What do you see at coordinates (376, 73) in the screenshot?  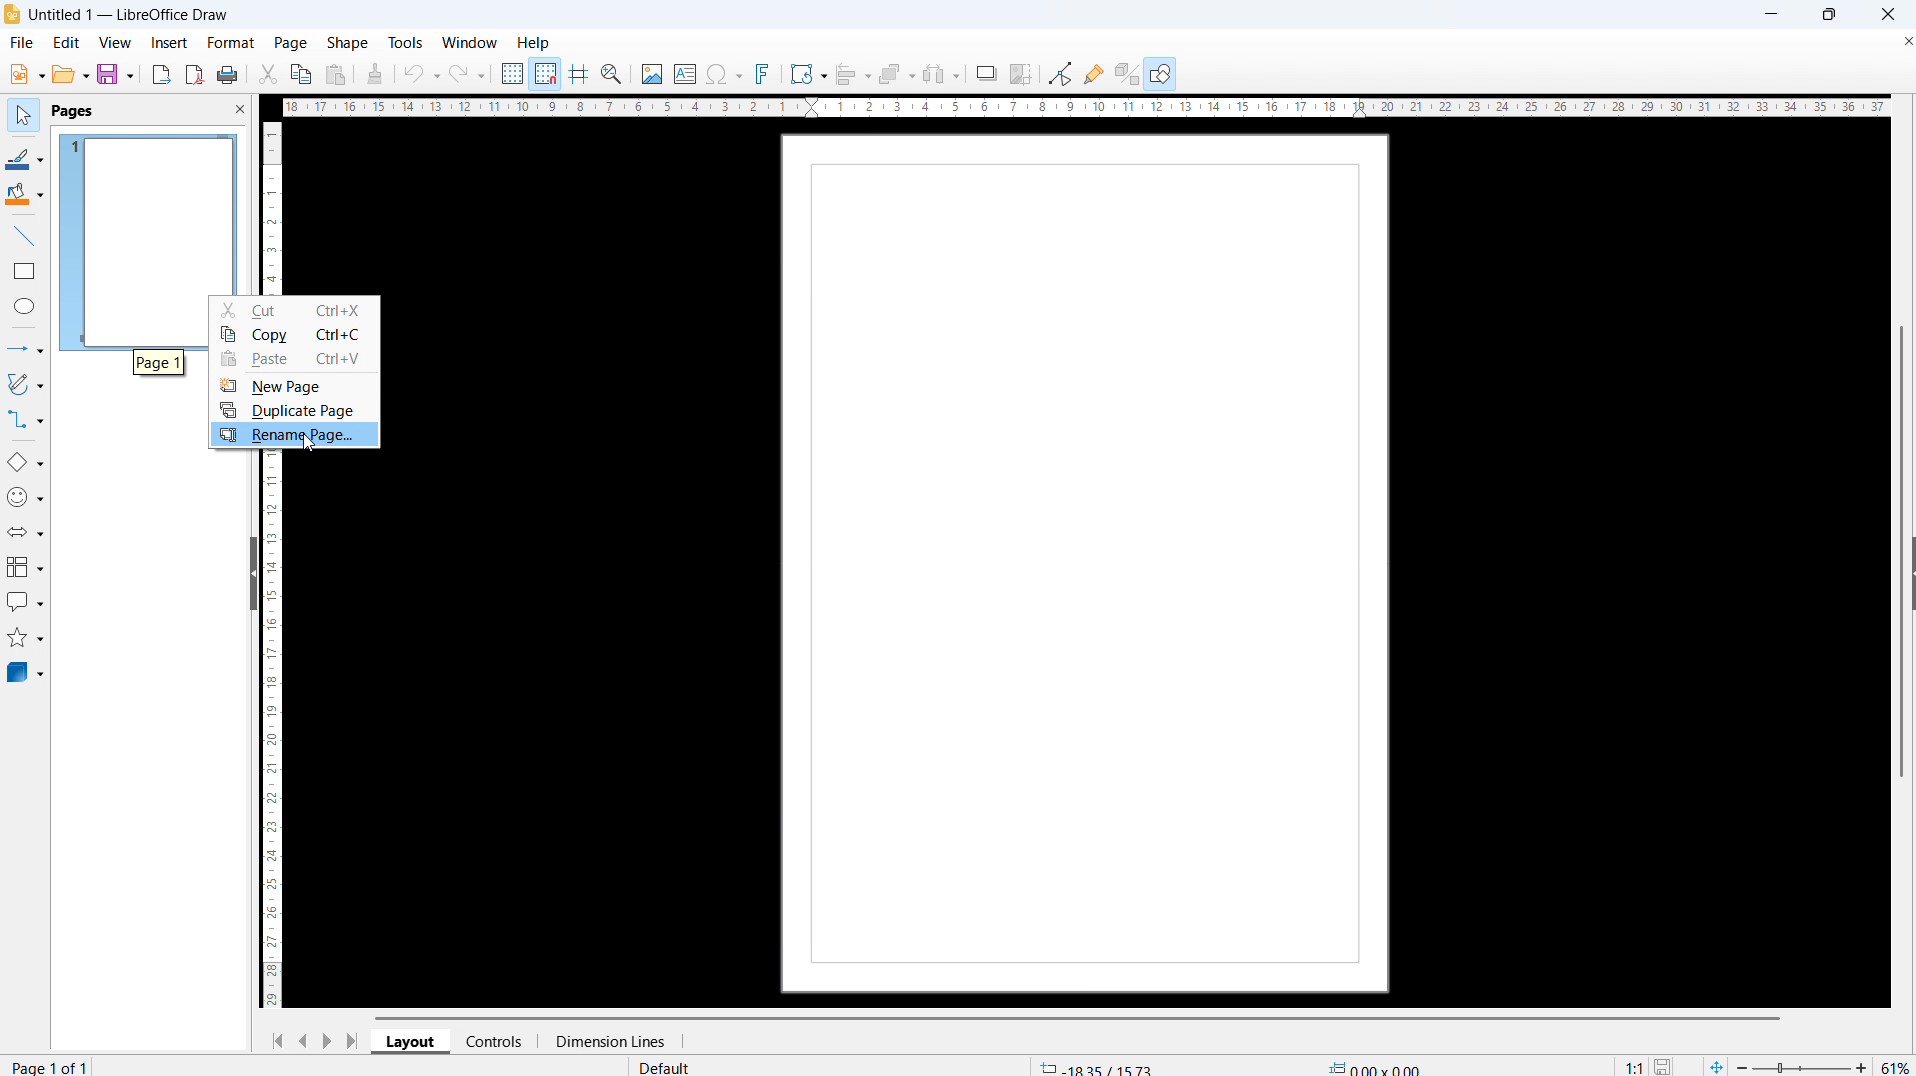 I see `clone formatting` at bounding box center [376, 73].